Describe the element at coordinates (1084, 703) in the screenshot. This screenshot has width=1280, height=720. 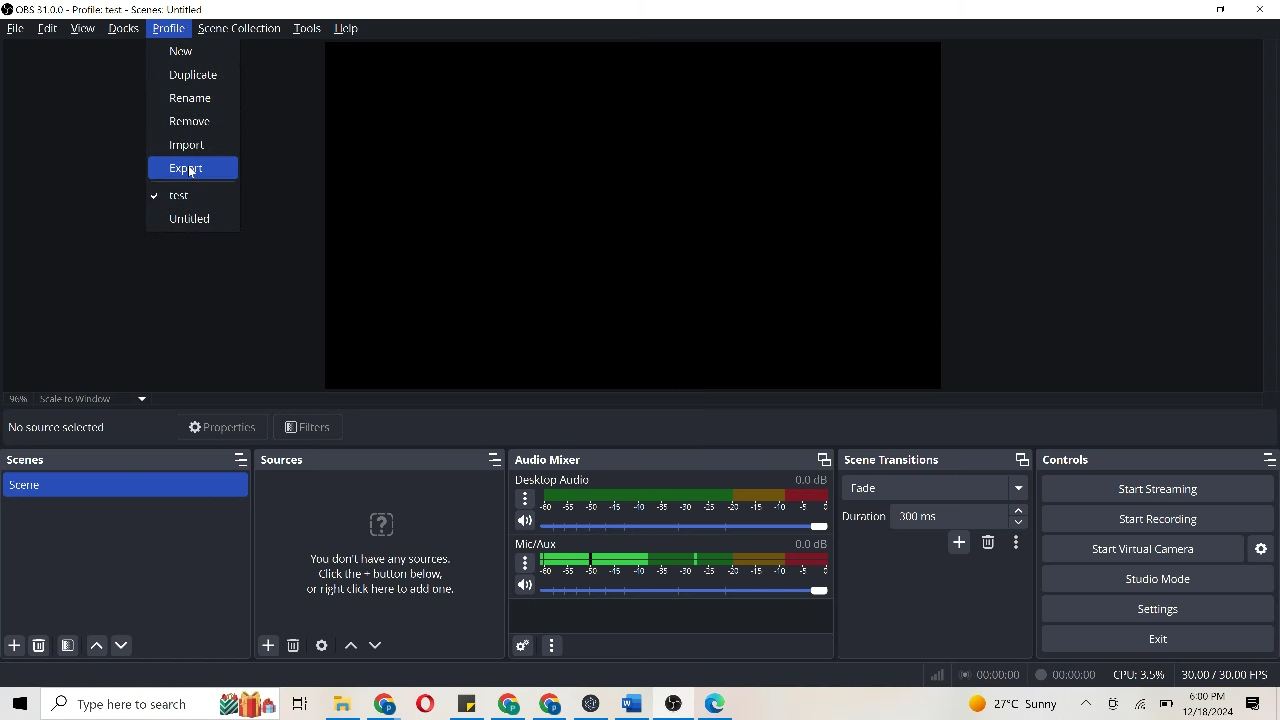
I see `up` at that location.